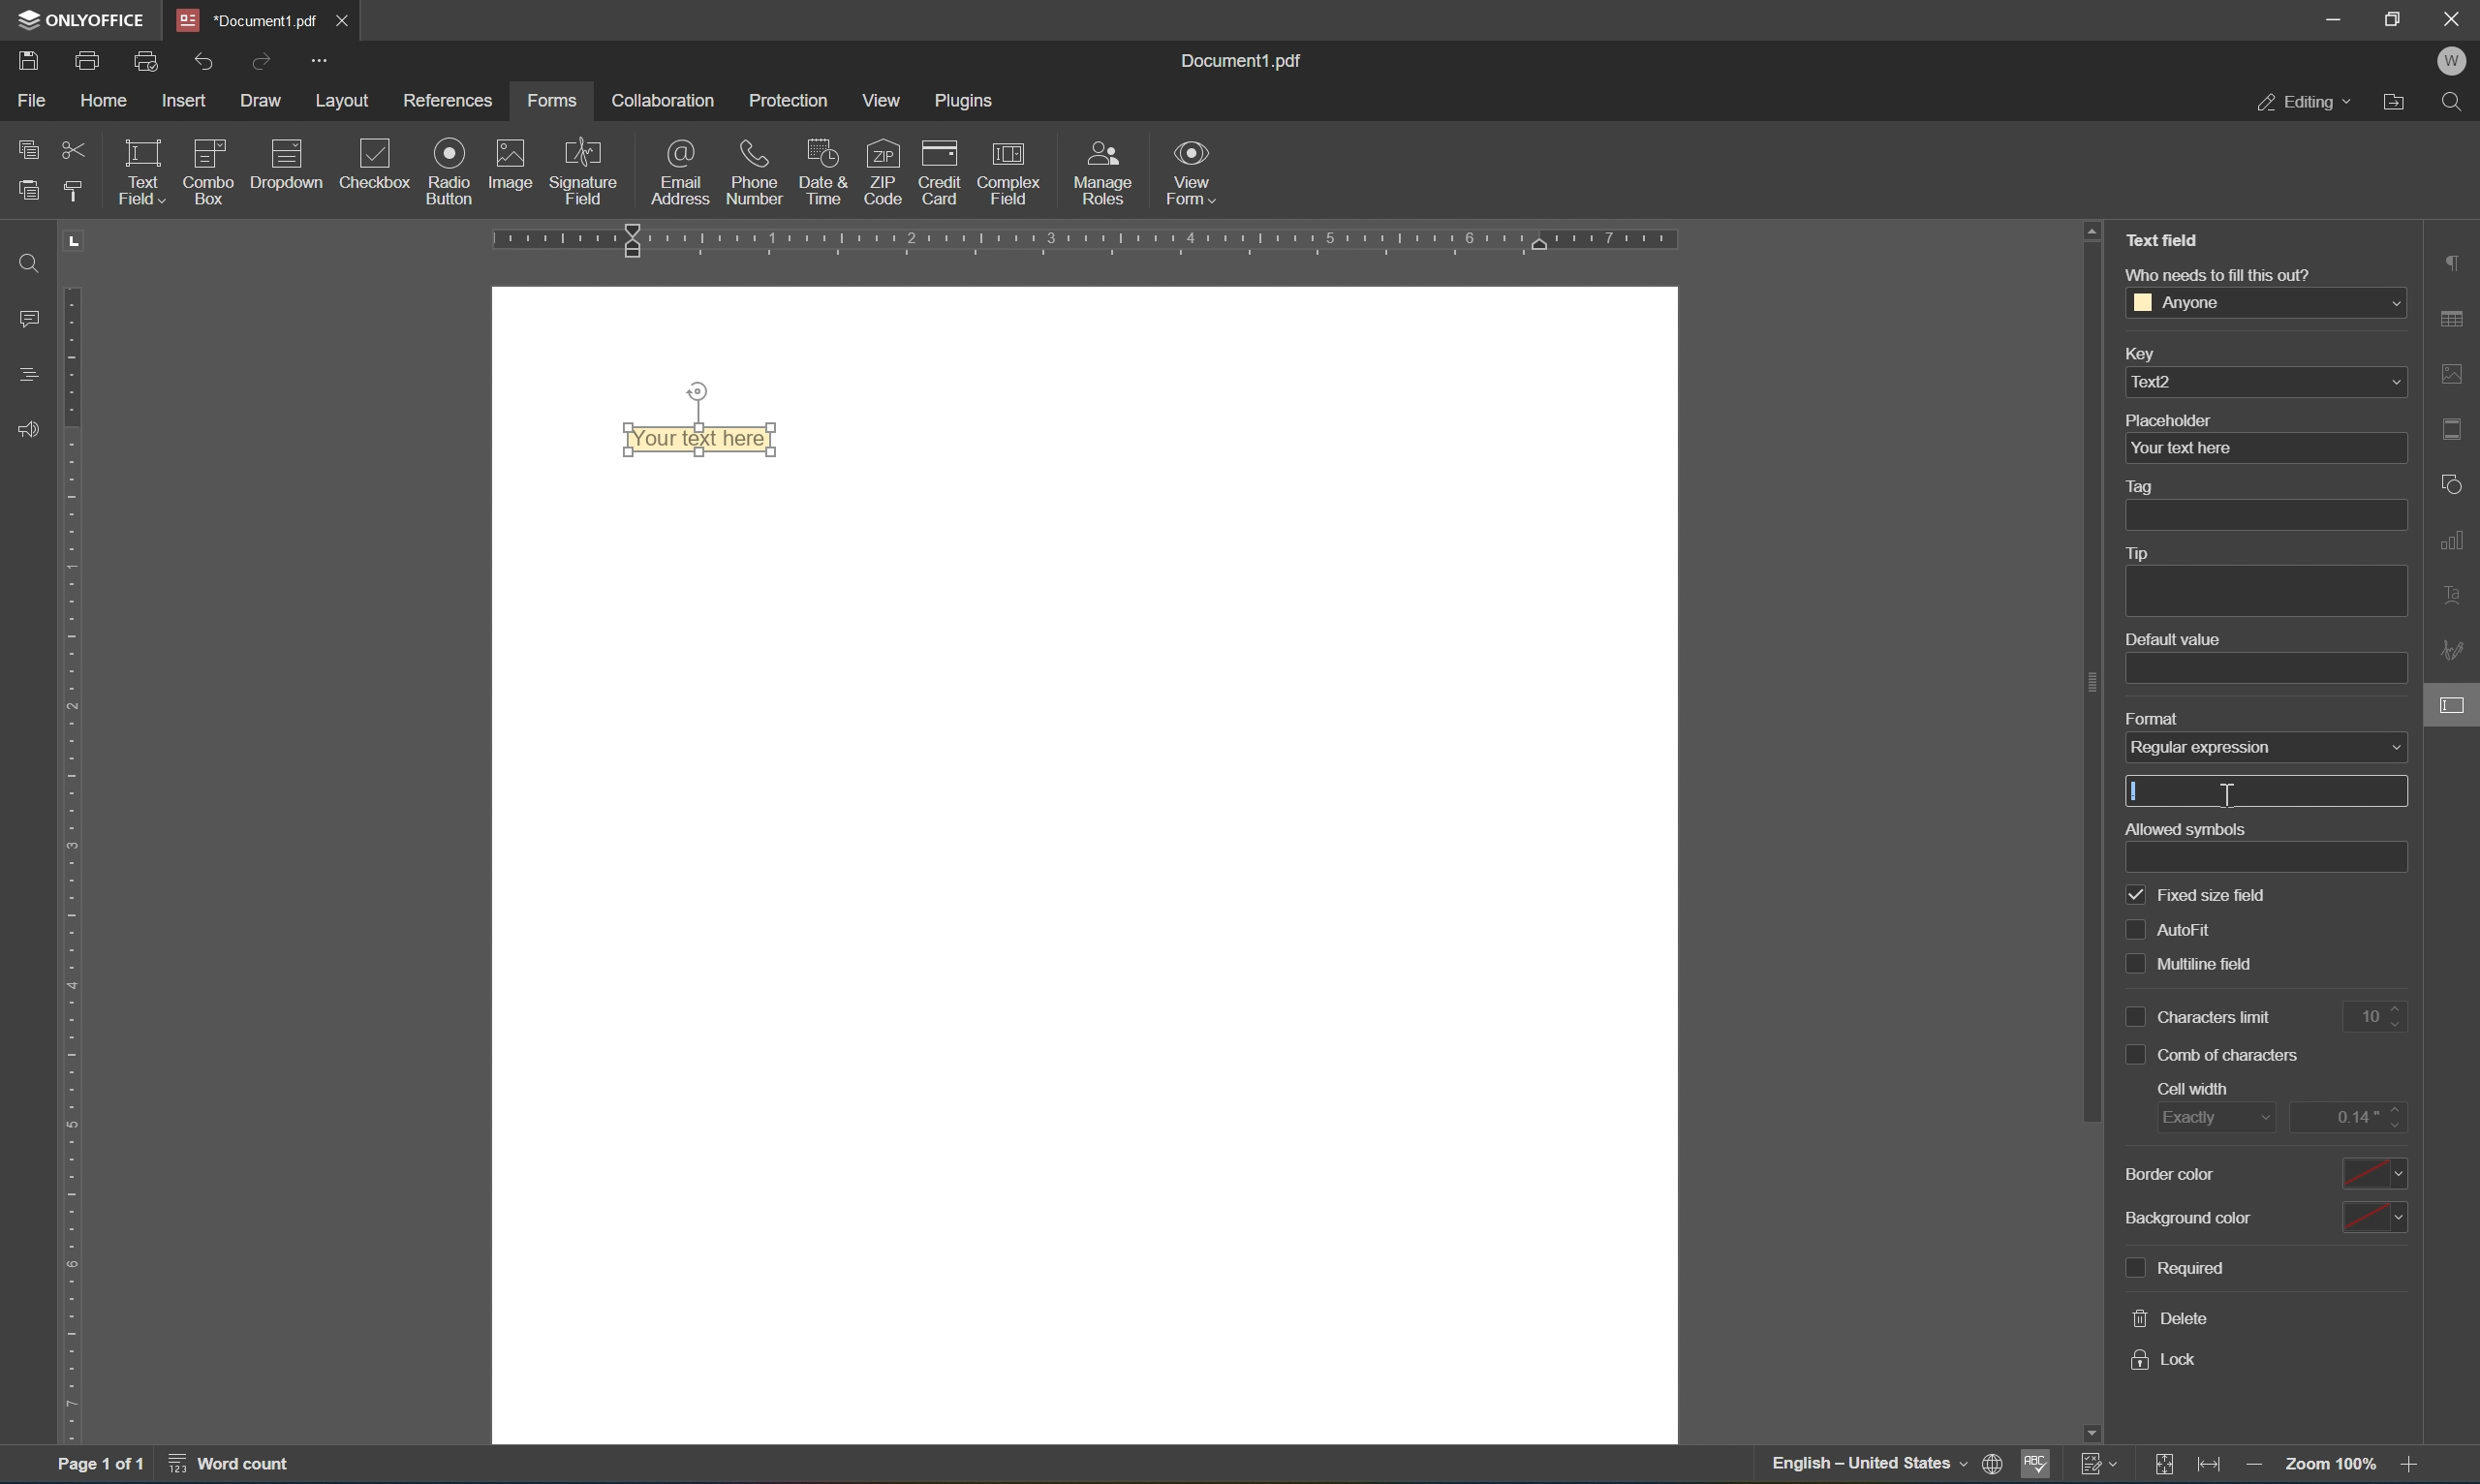 This screenshot has height=1484, width=2480. What do you see at coordinates (2212, 1053) in the screenshot?
I see `comb of characters` at bounding box center [2212, 1053].